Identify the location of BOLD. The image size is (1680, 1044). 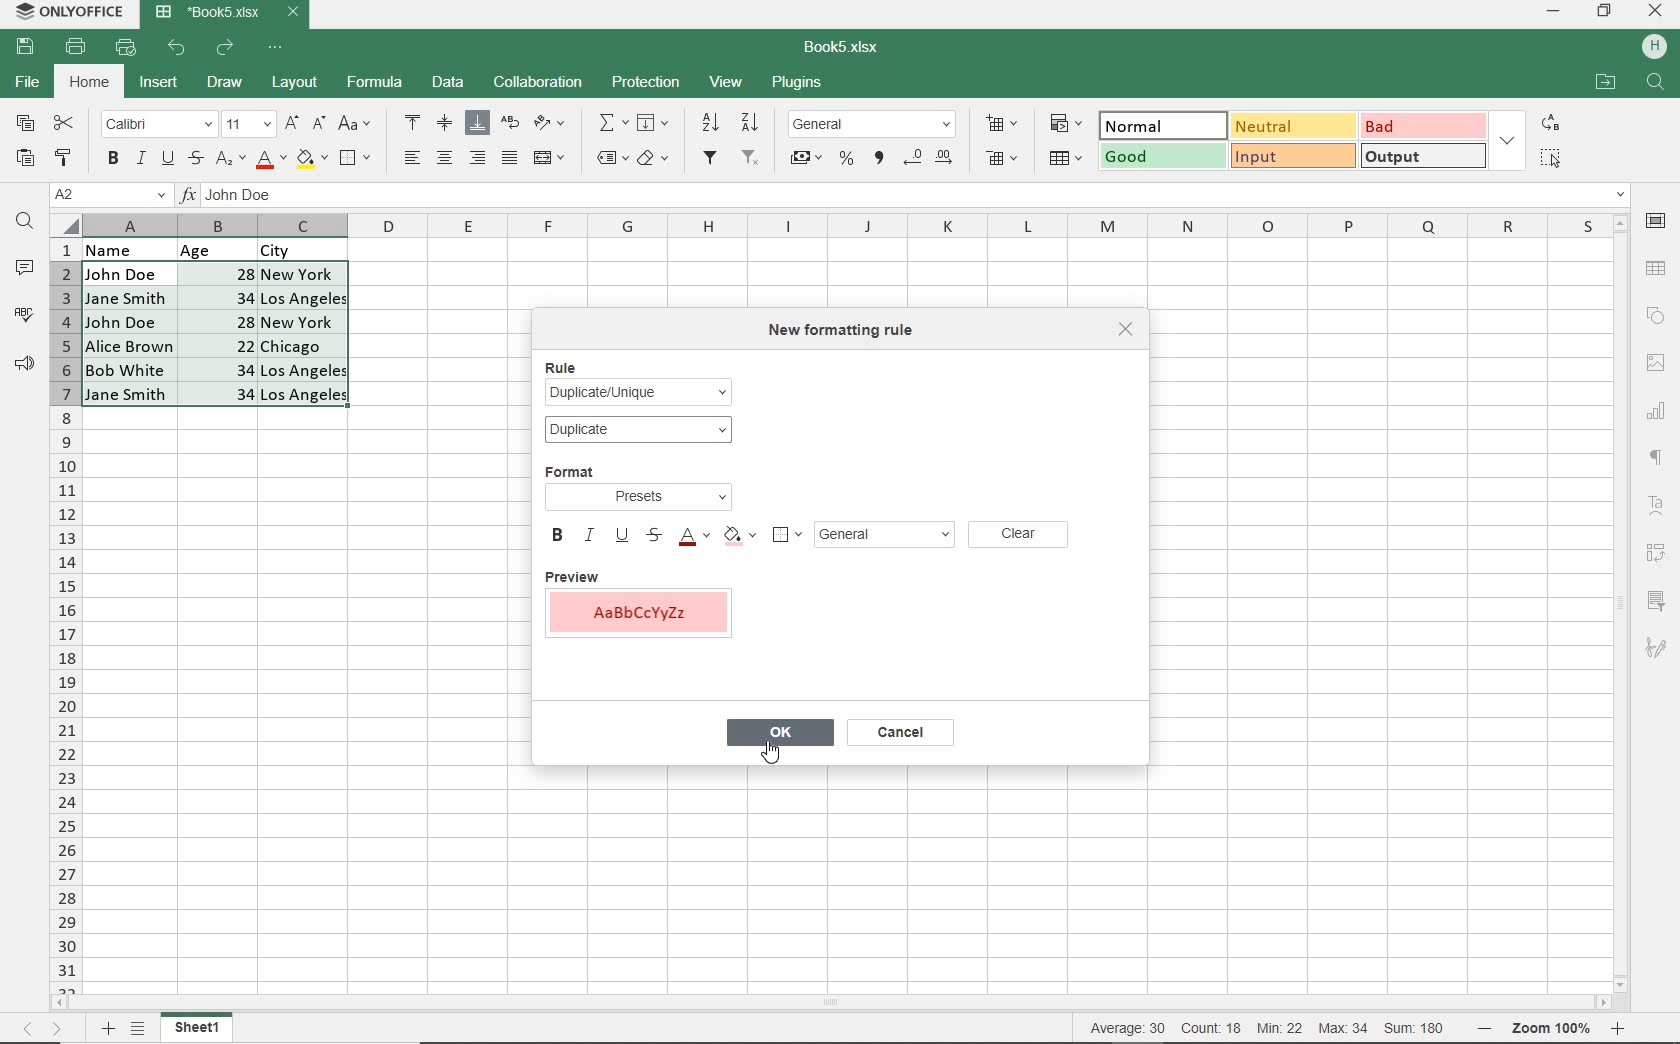
(112, 160).